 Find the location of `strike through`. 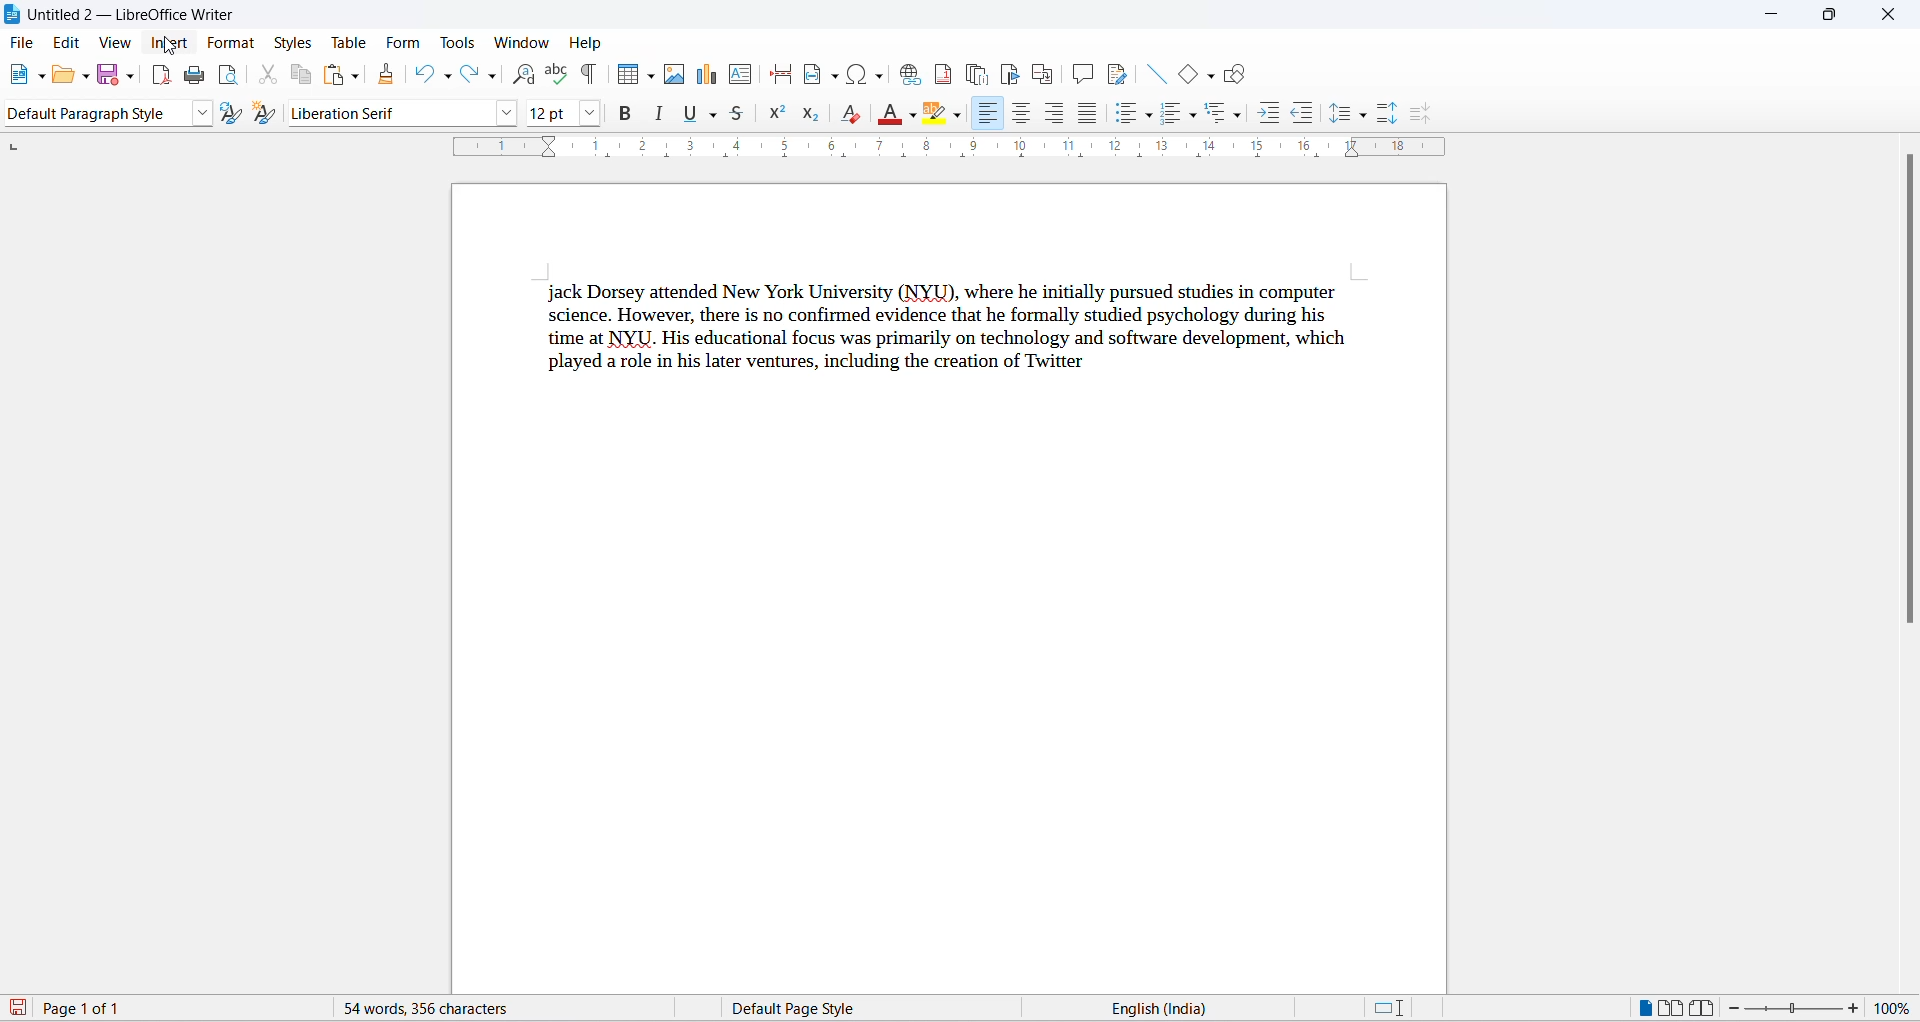

strike through is located at coordinates (742, 118).